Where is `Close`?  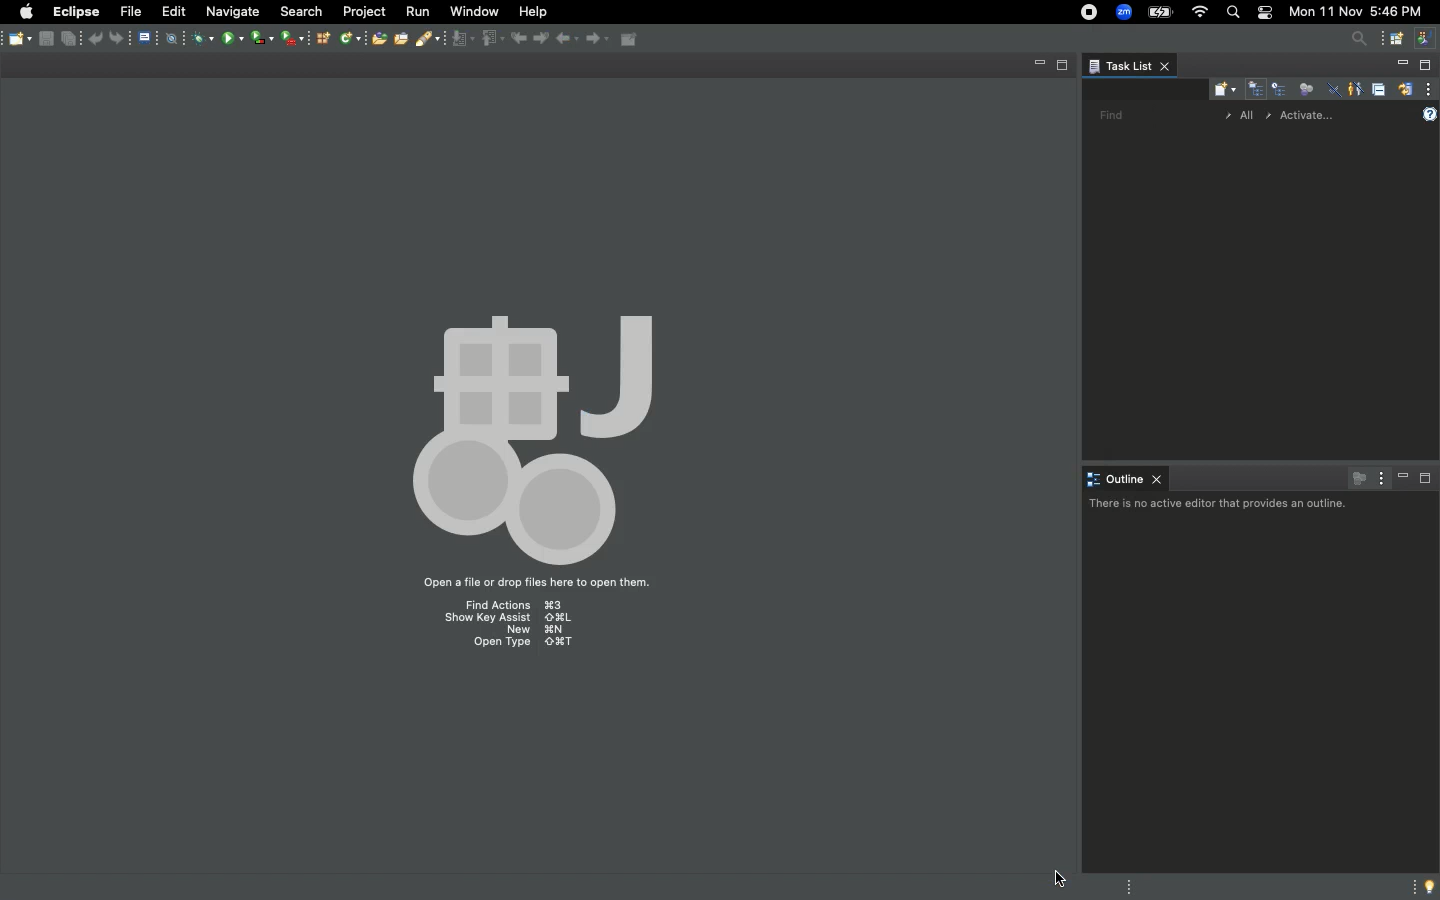 Close is located at coordinates (13, 37).